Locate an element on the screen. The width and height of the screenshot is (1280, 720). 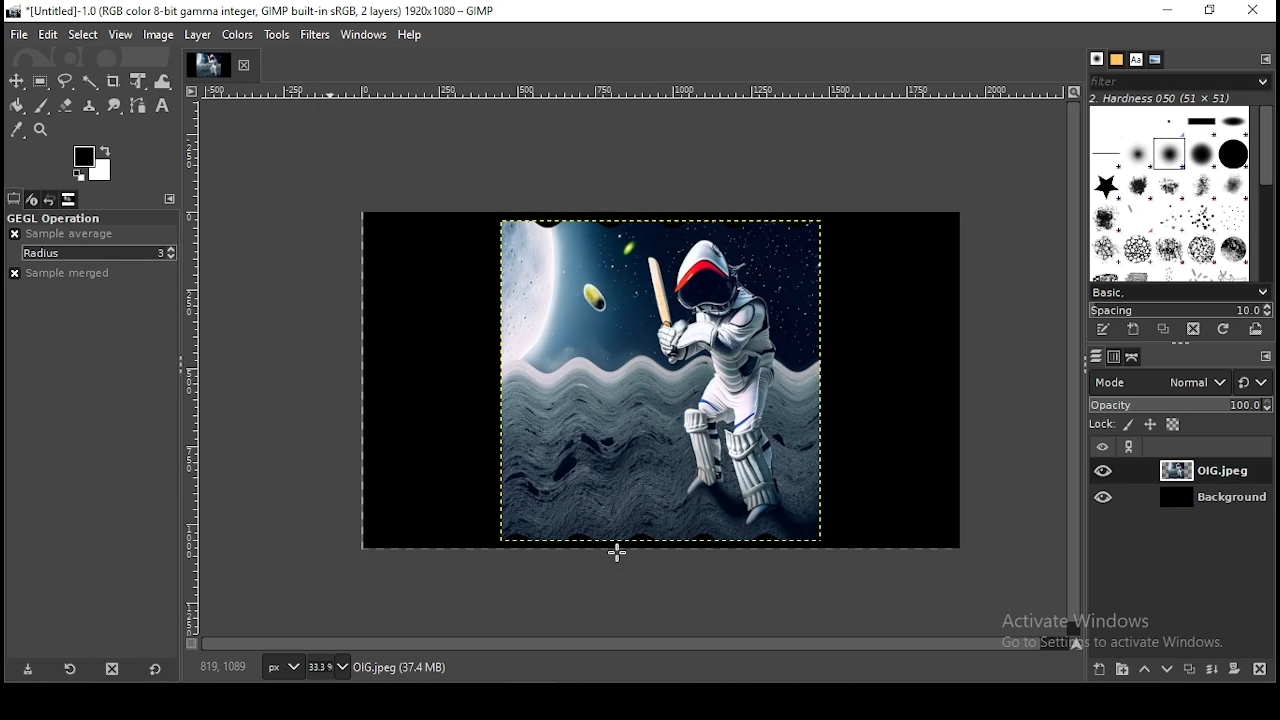
zoom tool is located at coordinates (41, 130).